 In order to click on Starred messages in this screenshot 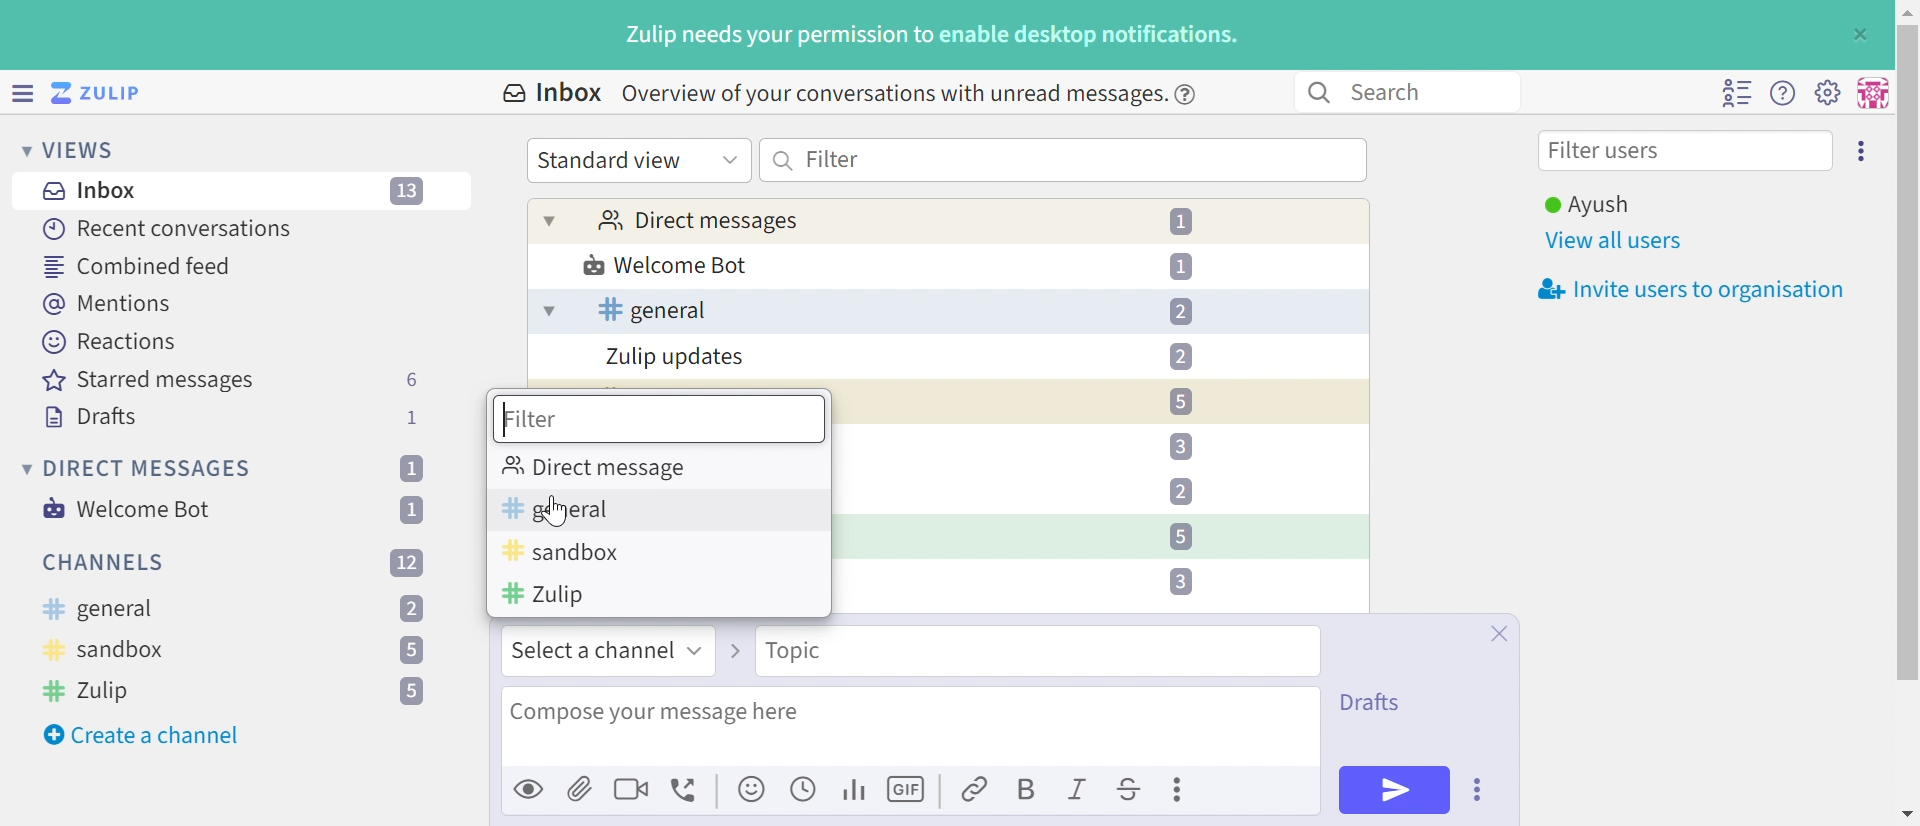, I will do `click(148, 382)`.